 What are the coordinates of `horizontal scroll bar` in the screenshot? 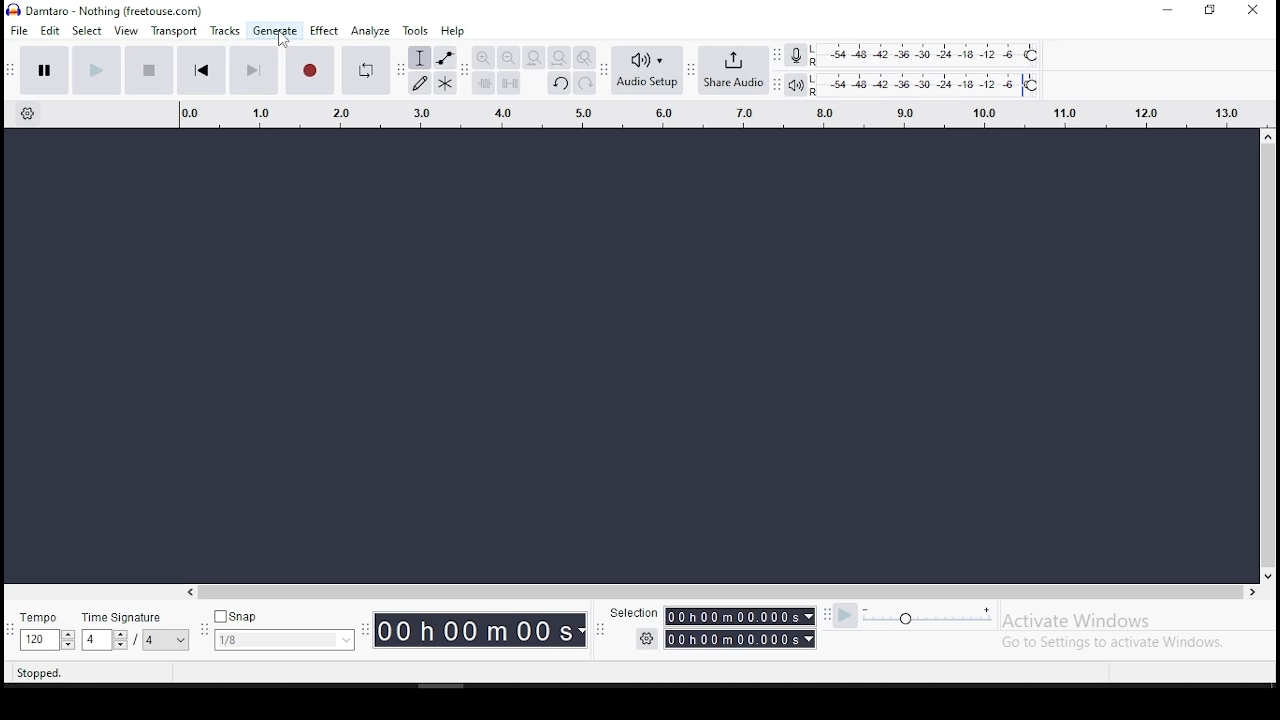 It's located at (484, 588).